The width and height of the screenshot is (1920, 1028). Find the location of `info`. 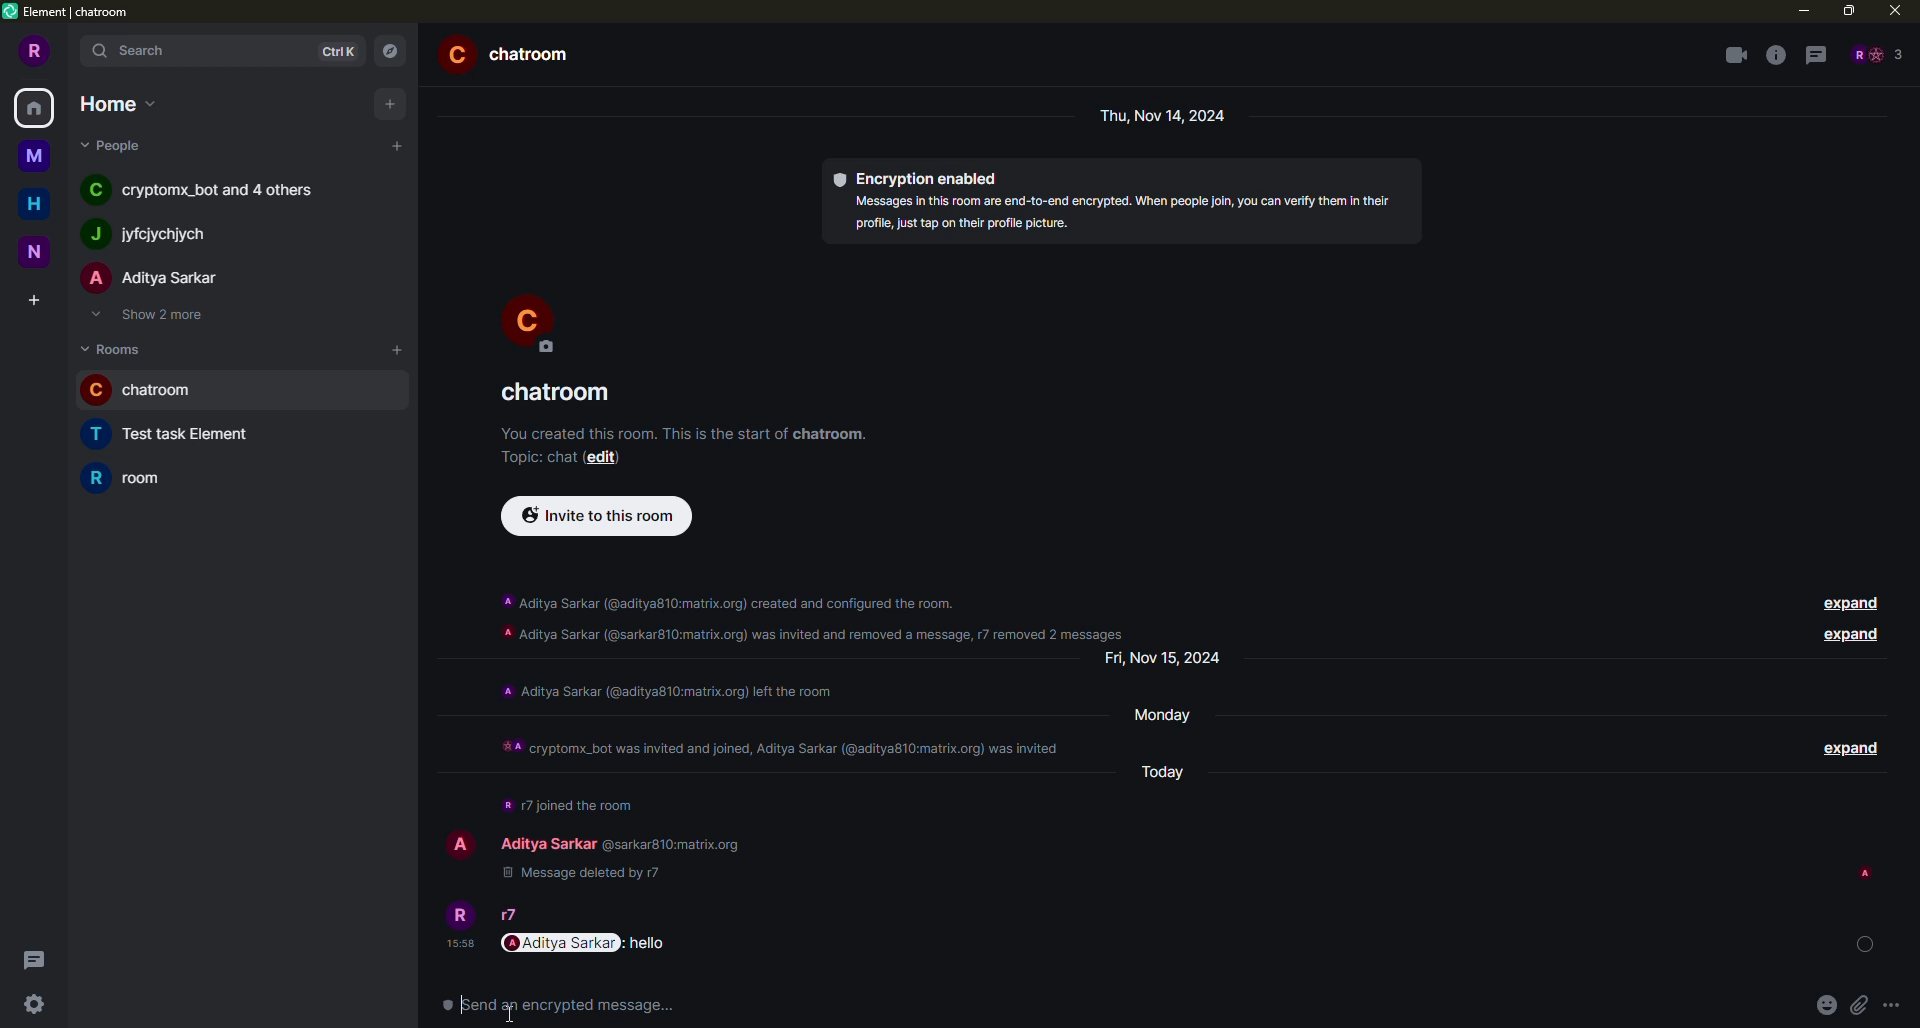

info is located at coordinates (685, 433).